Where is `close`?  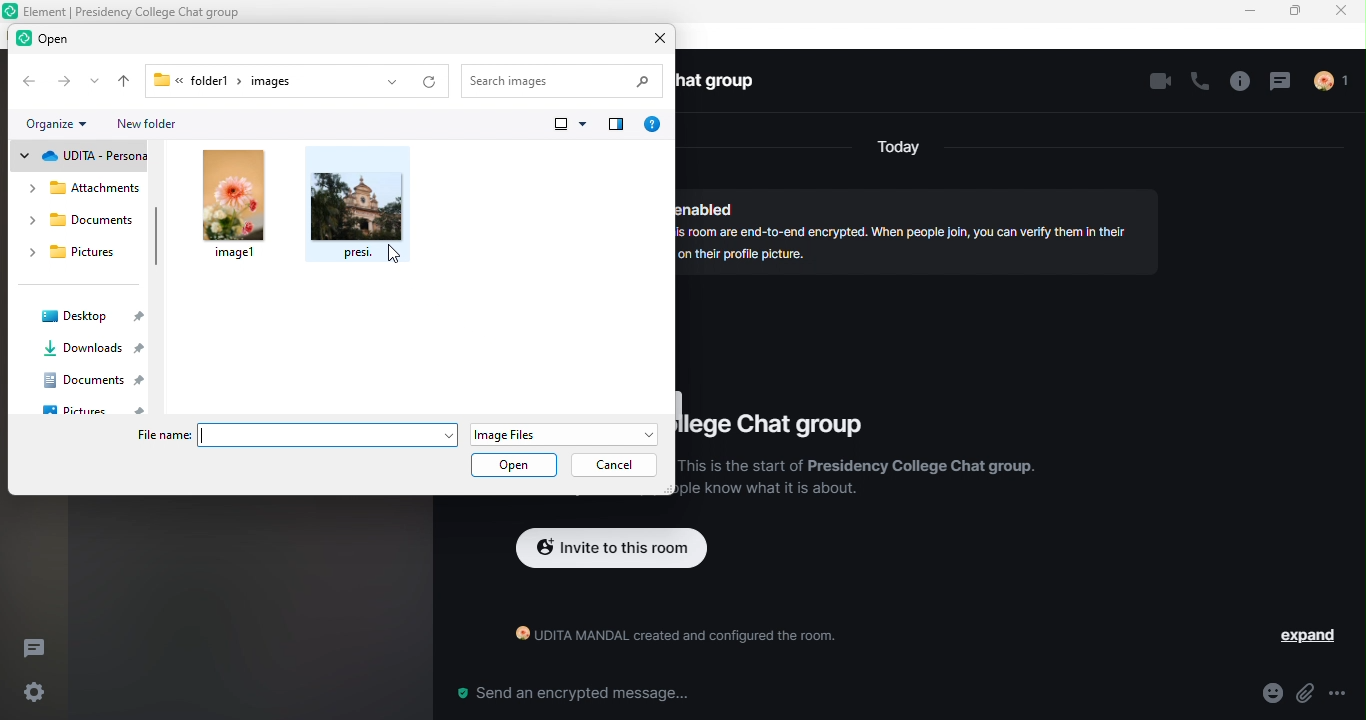
close is located at coordinates (654, 40).